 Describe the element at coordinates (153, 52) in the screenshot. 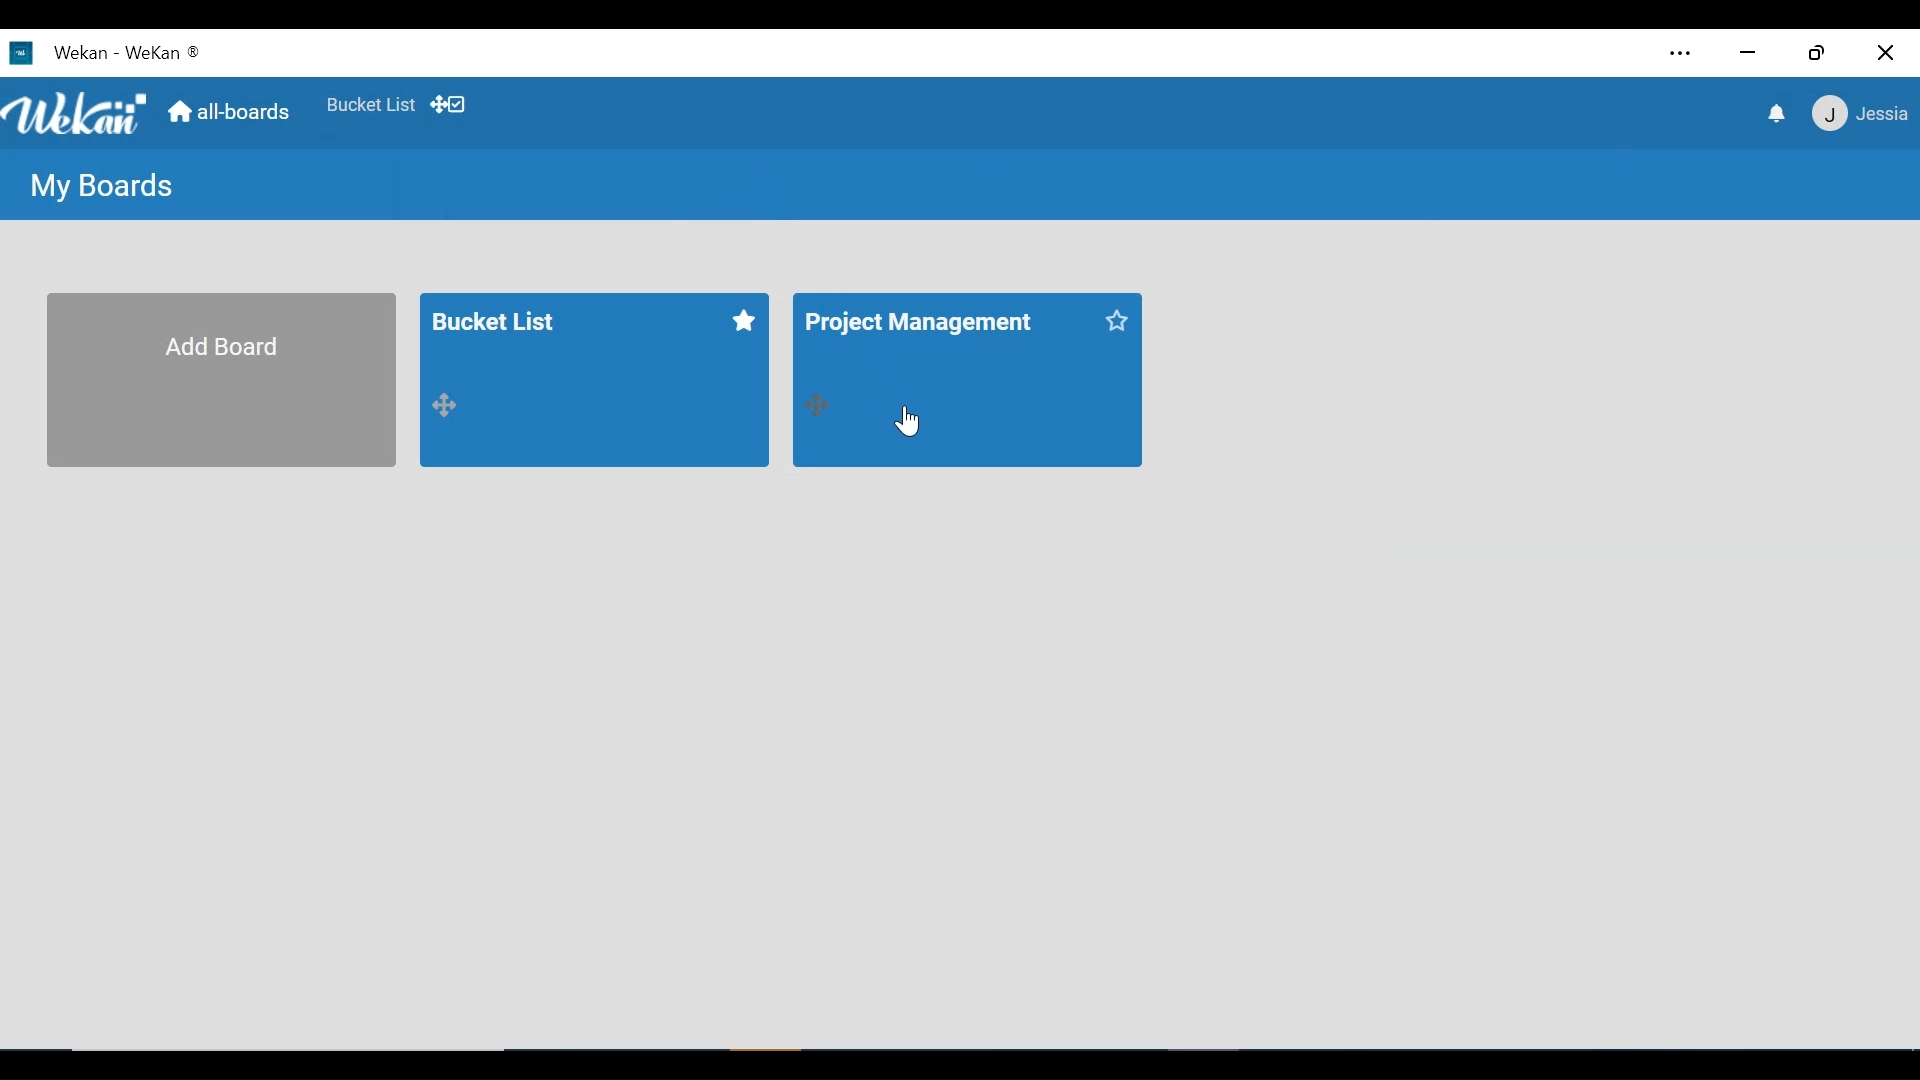

I see `Wekan- wekan` at that location.